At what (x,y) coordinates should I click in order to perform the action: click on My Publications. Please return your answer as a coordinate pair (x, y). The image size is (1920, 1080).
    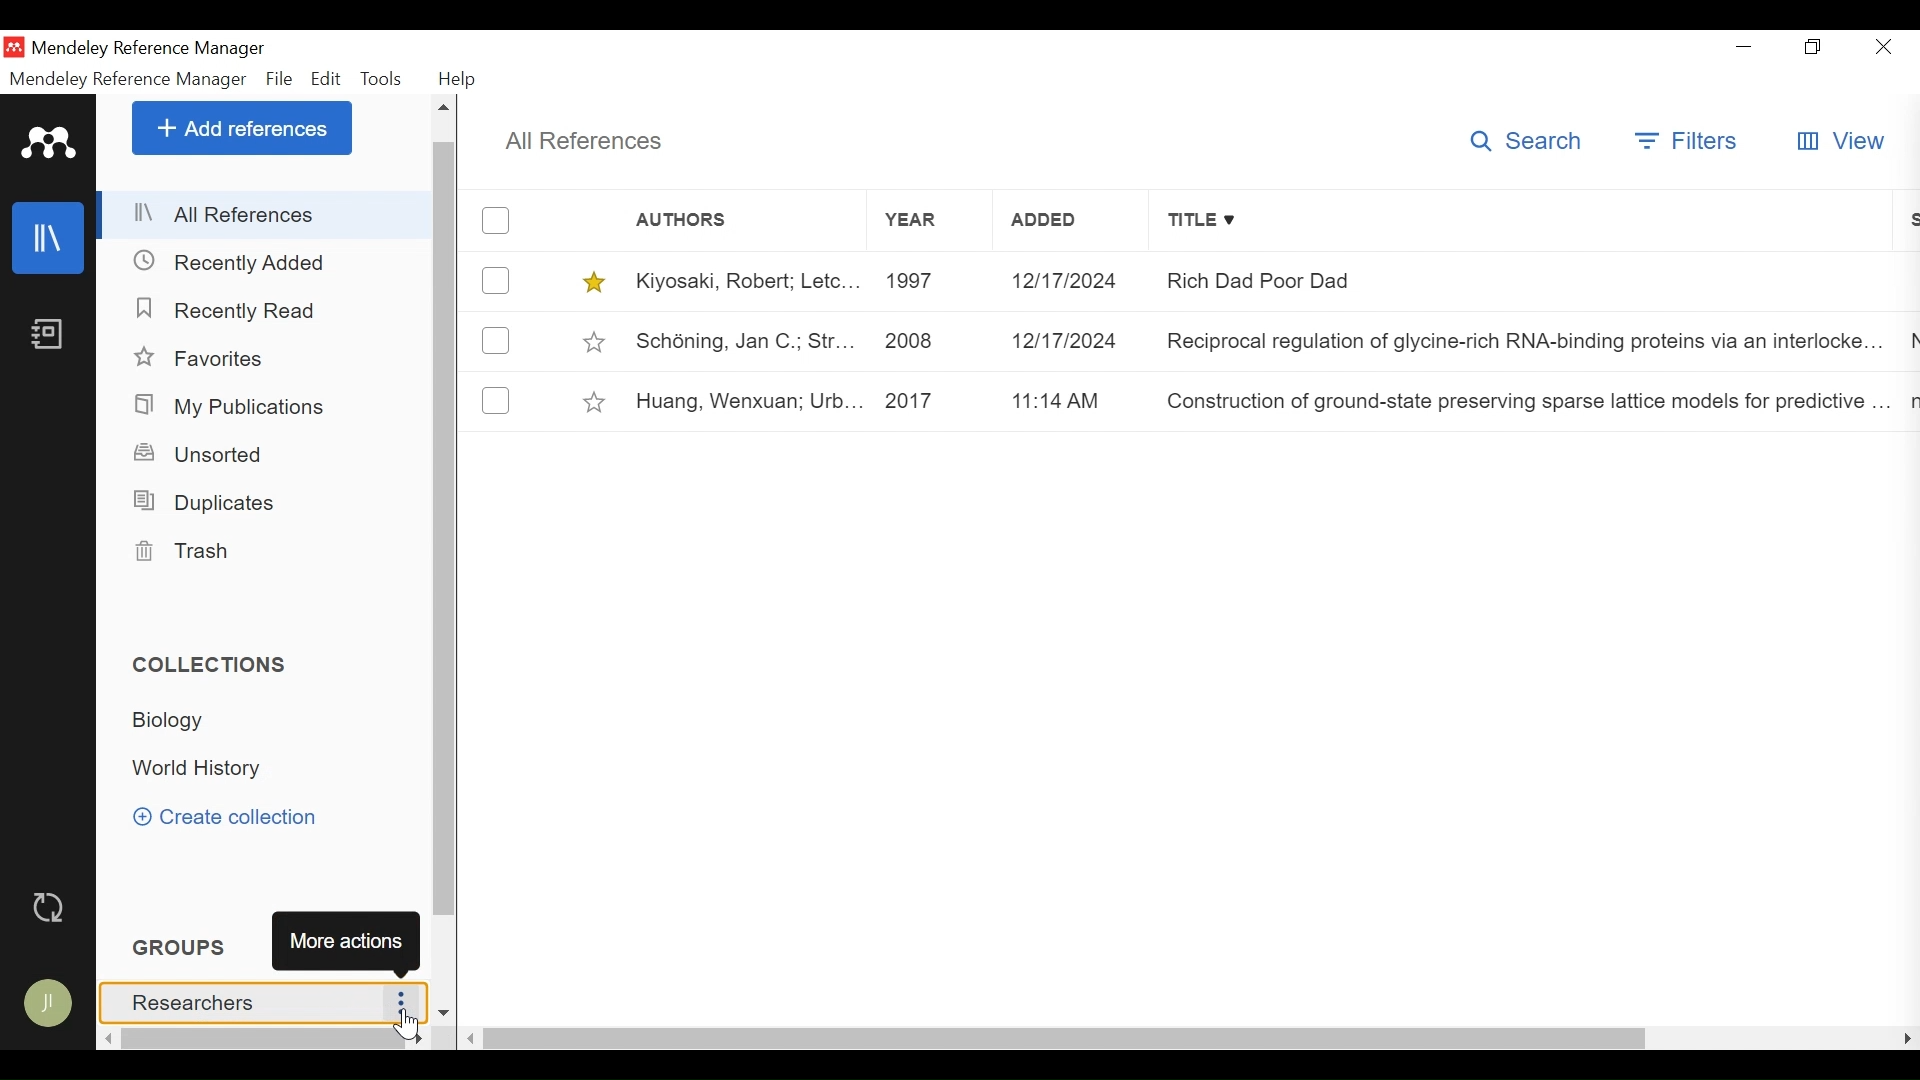
    Looking at the image, I should click on (229, 407).